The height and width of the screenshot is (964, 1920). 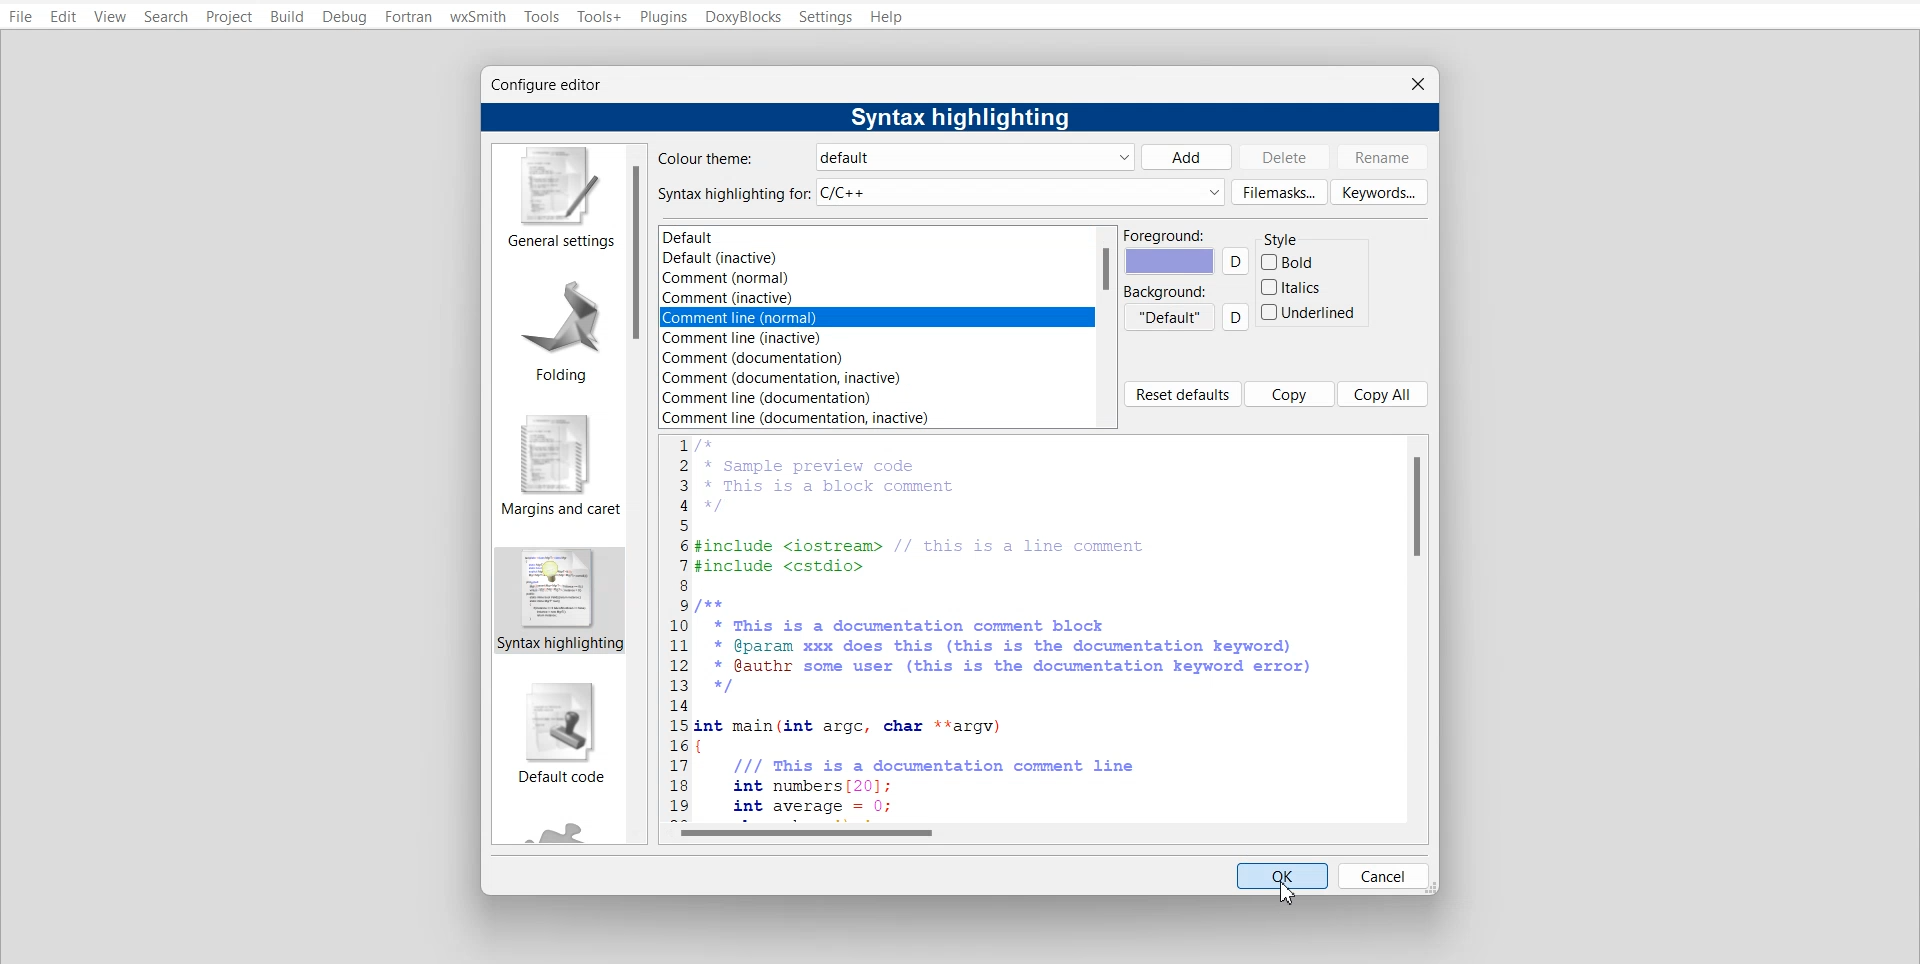 I want to click on Help, so click(x=887, y=17).